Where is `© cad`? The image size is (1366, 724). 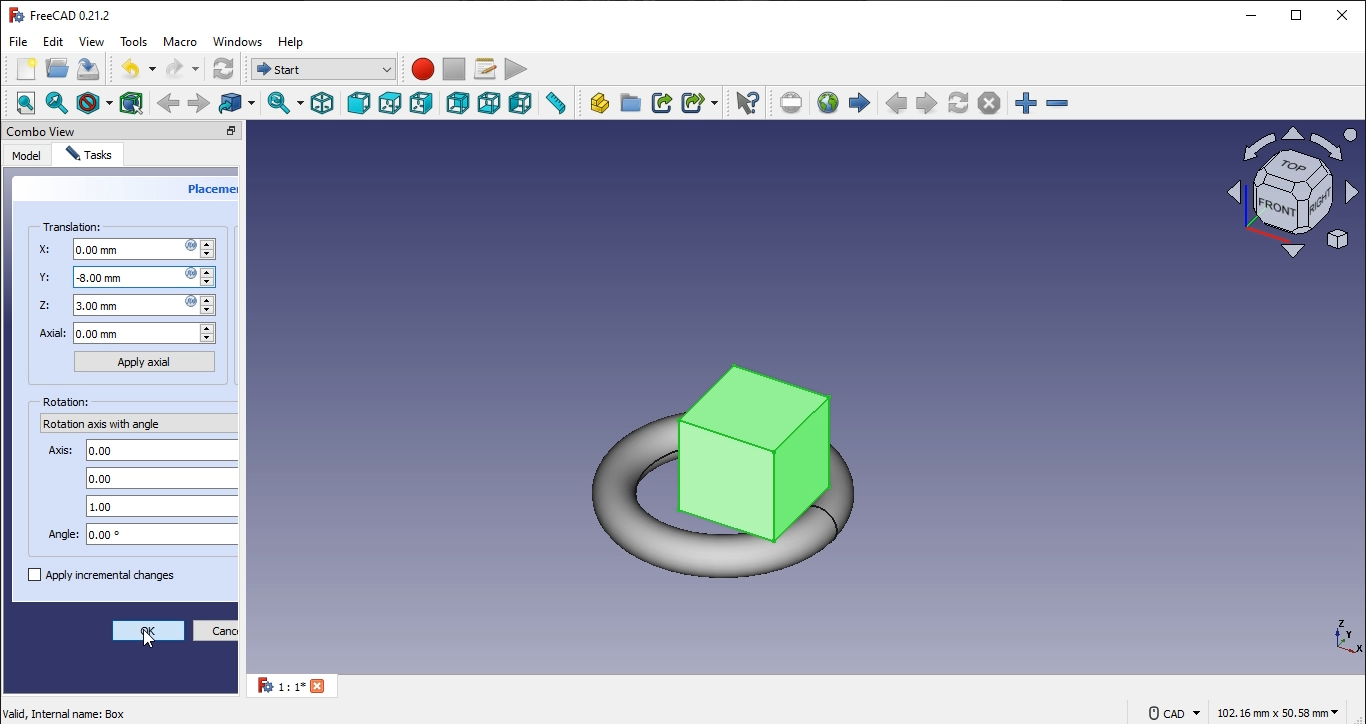
© cad is located at coordinates (1171, 712).